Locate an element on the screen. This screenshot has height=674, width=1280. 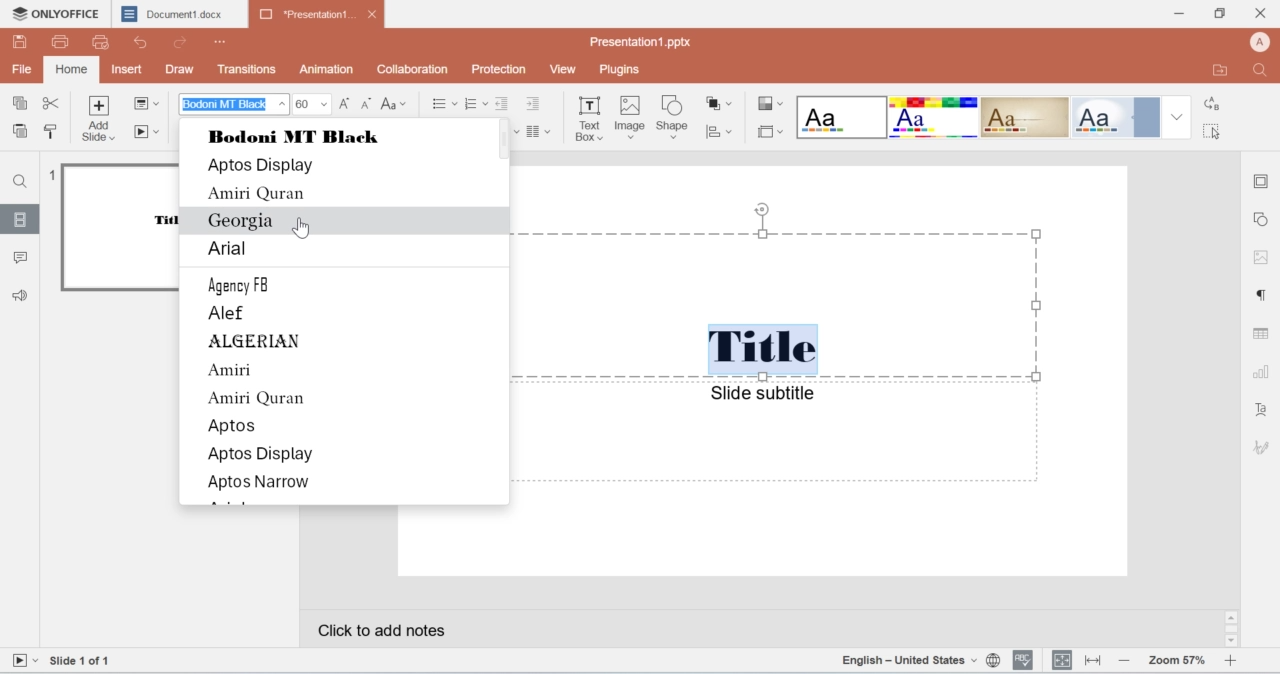
Georgia is located at coordinates (238, 222).